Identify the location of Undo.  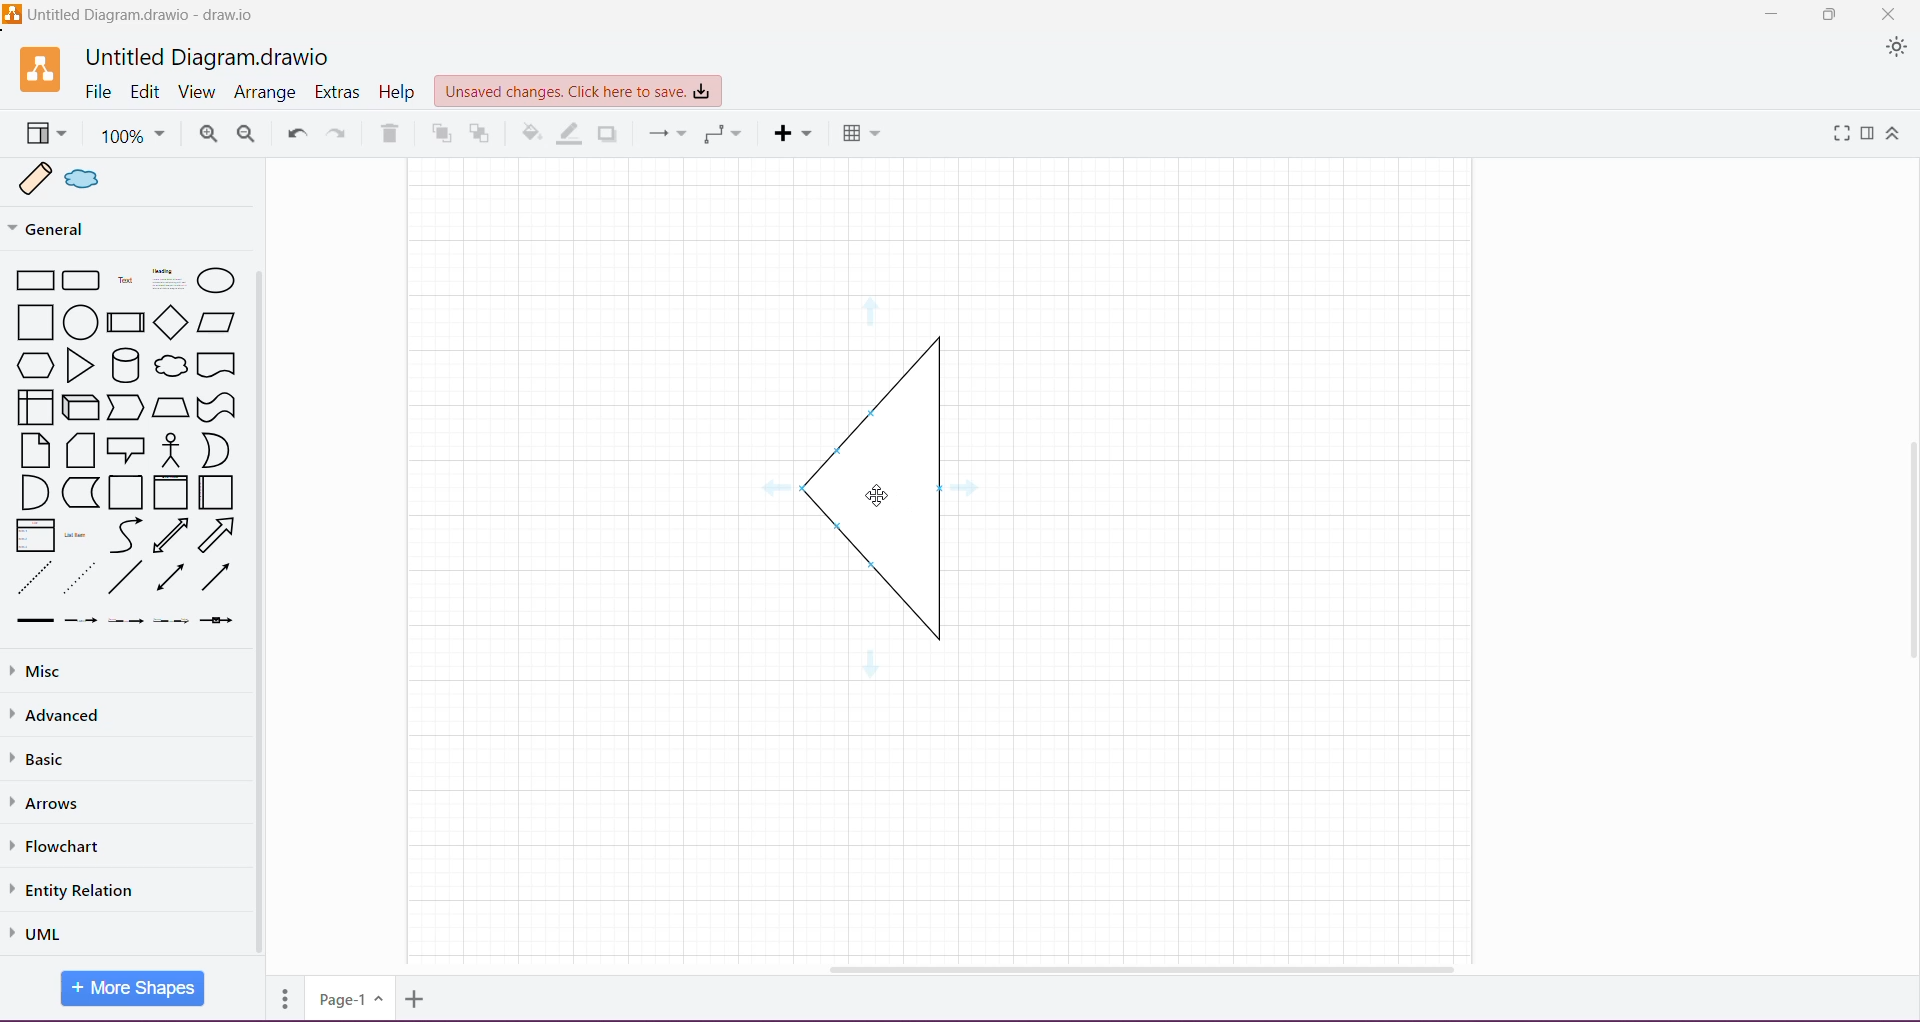
(296, 134).